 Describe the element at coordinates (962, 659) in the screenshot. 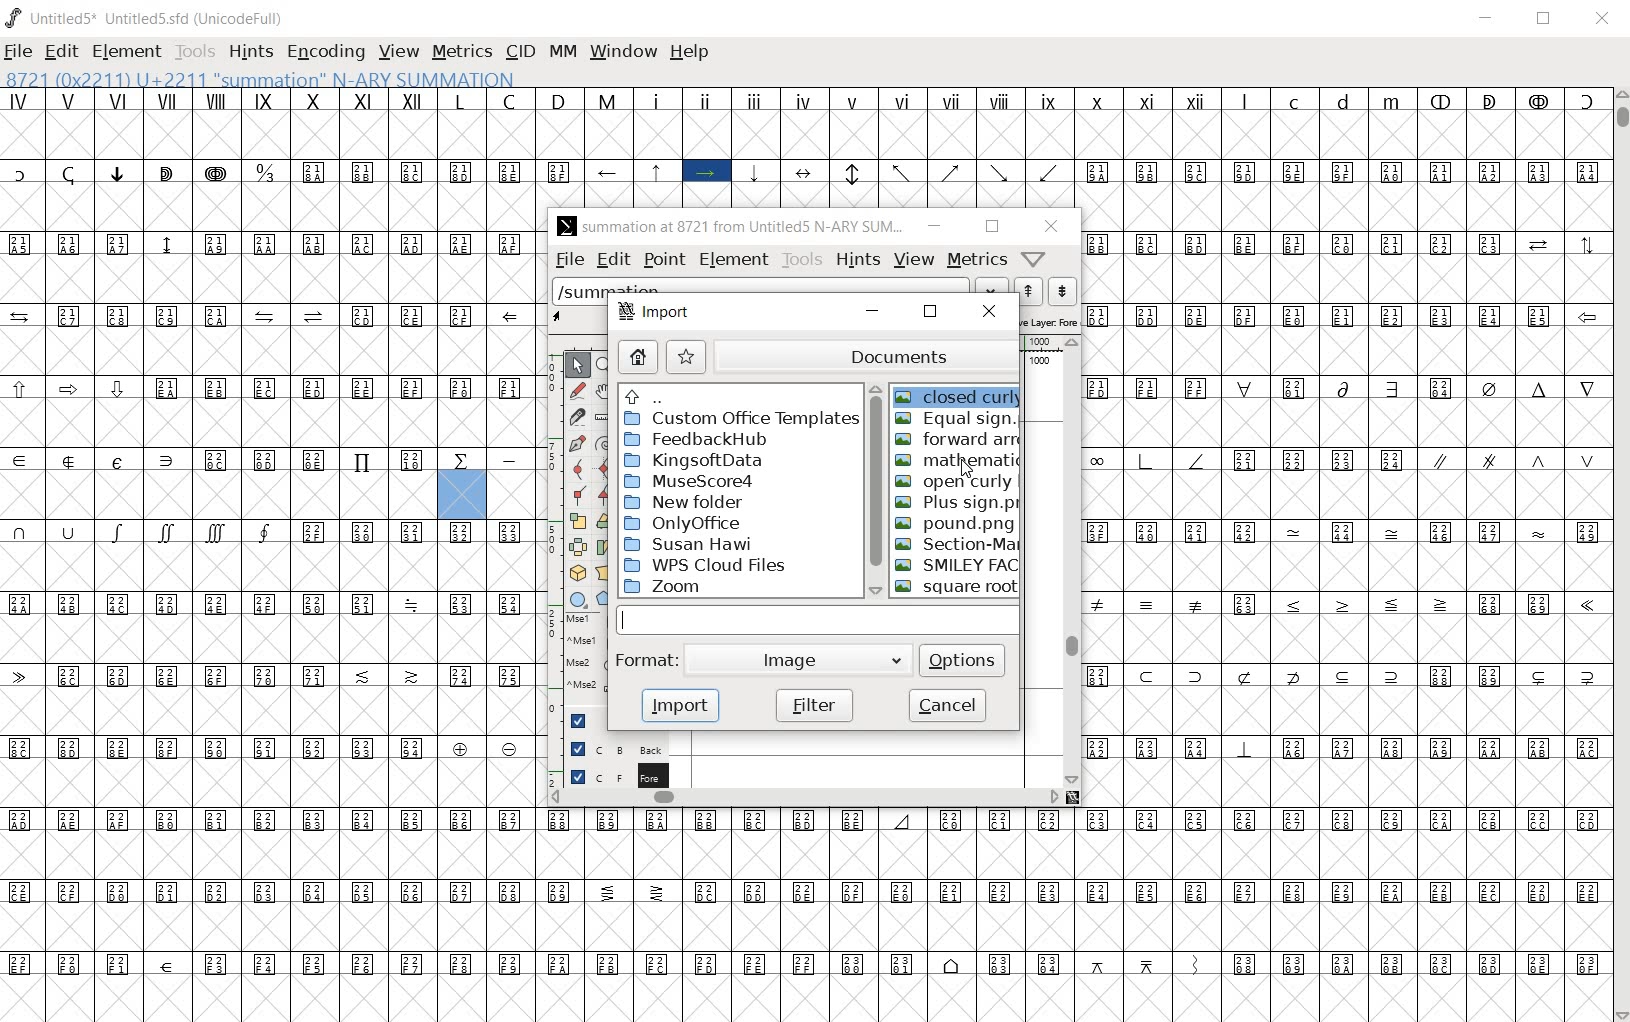

I see `options` at that location.